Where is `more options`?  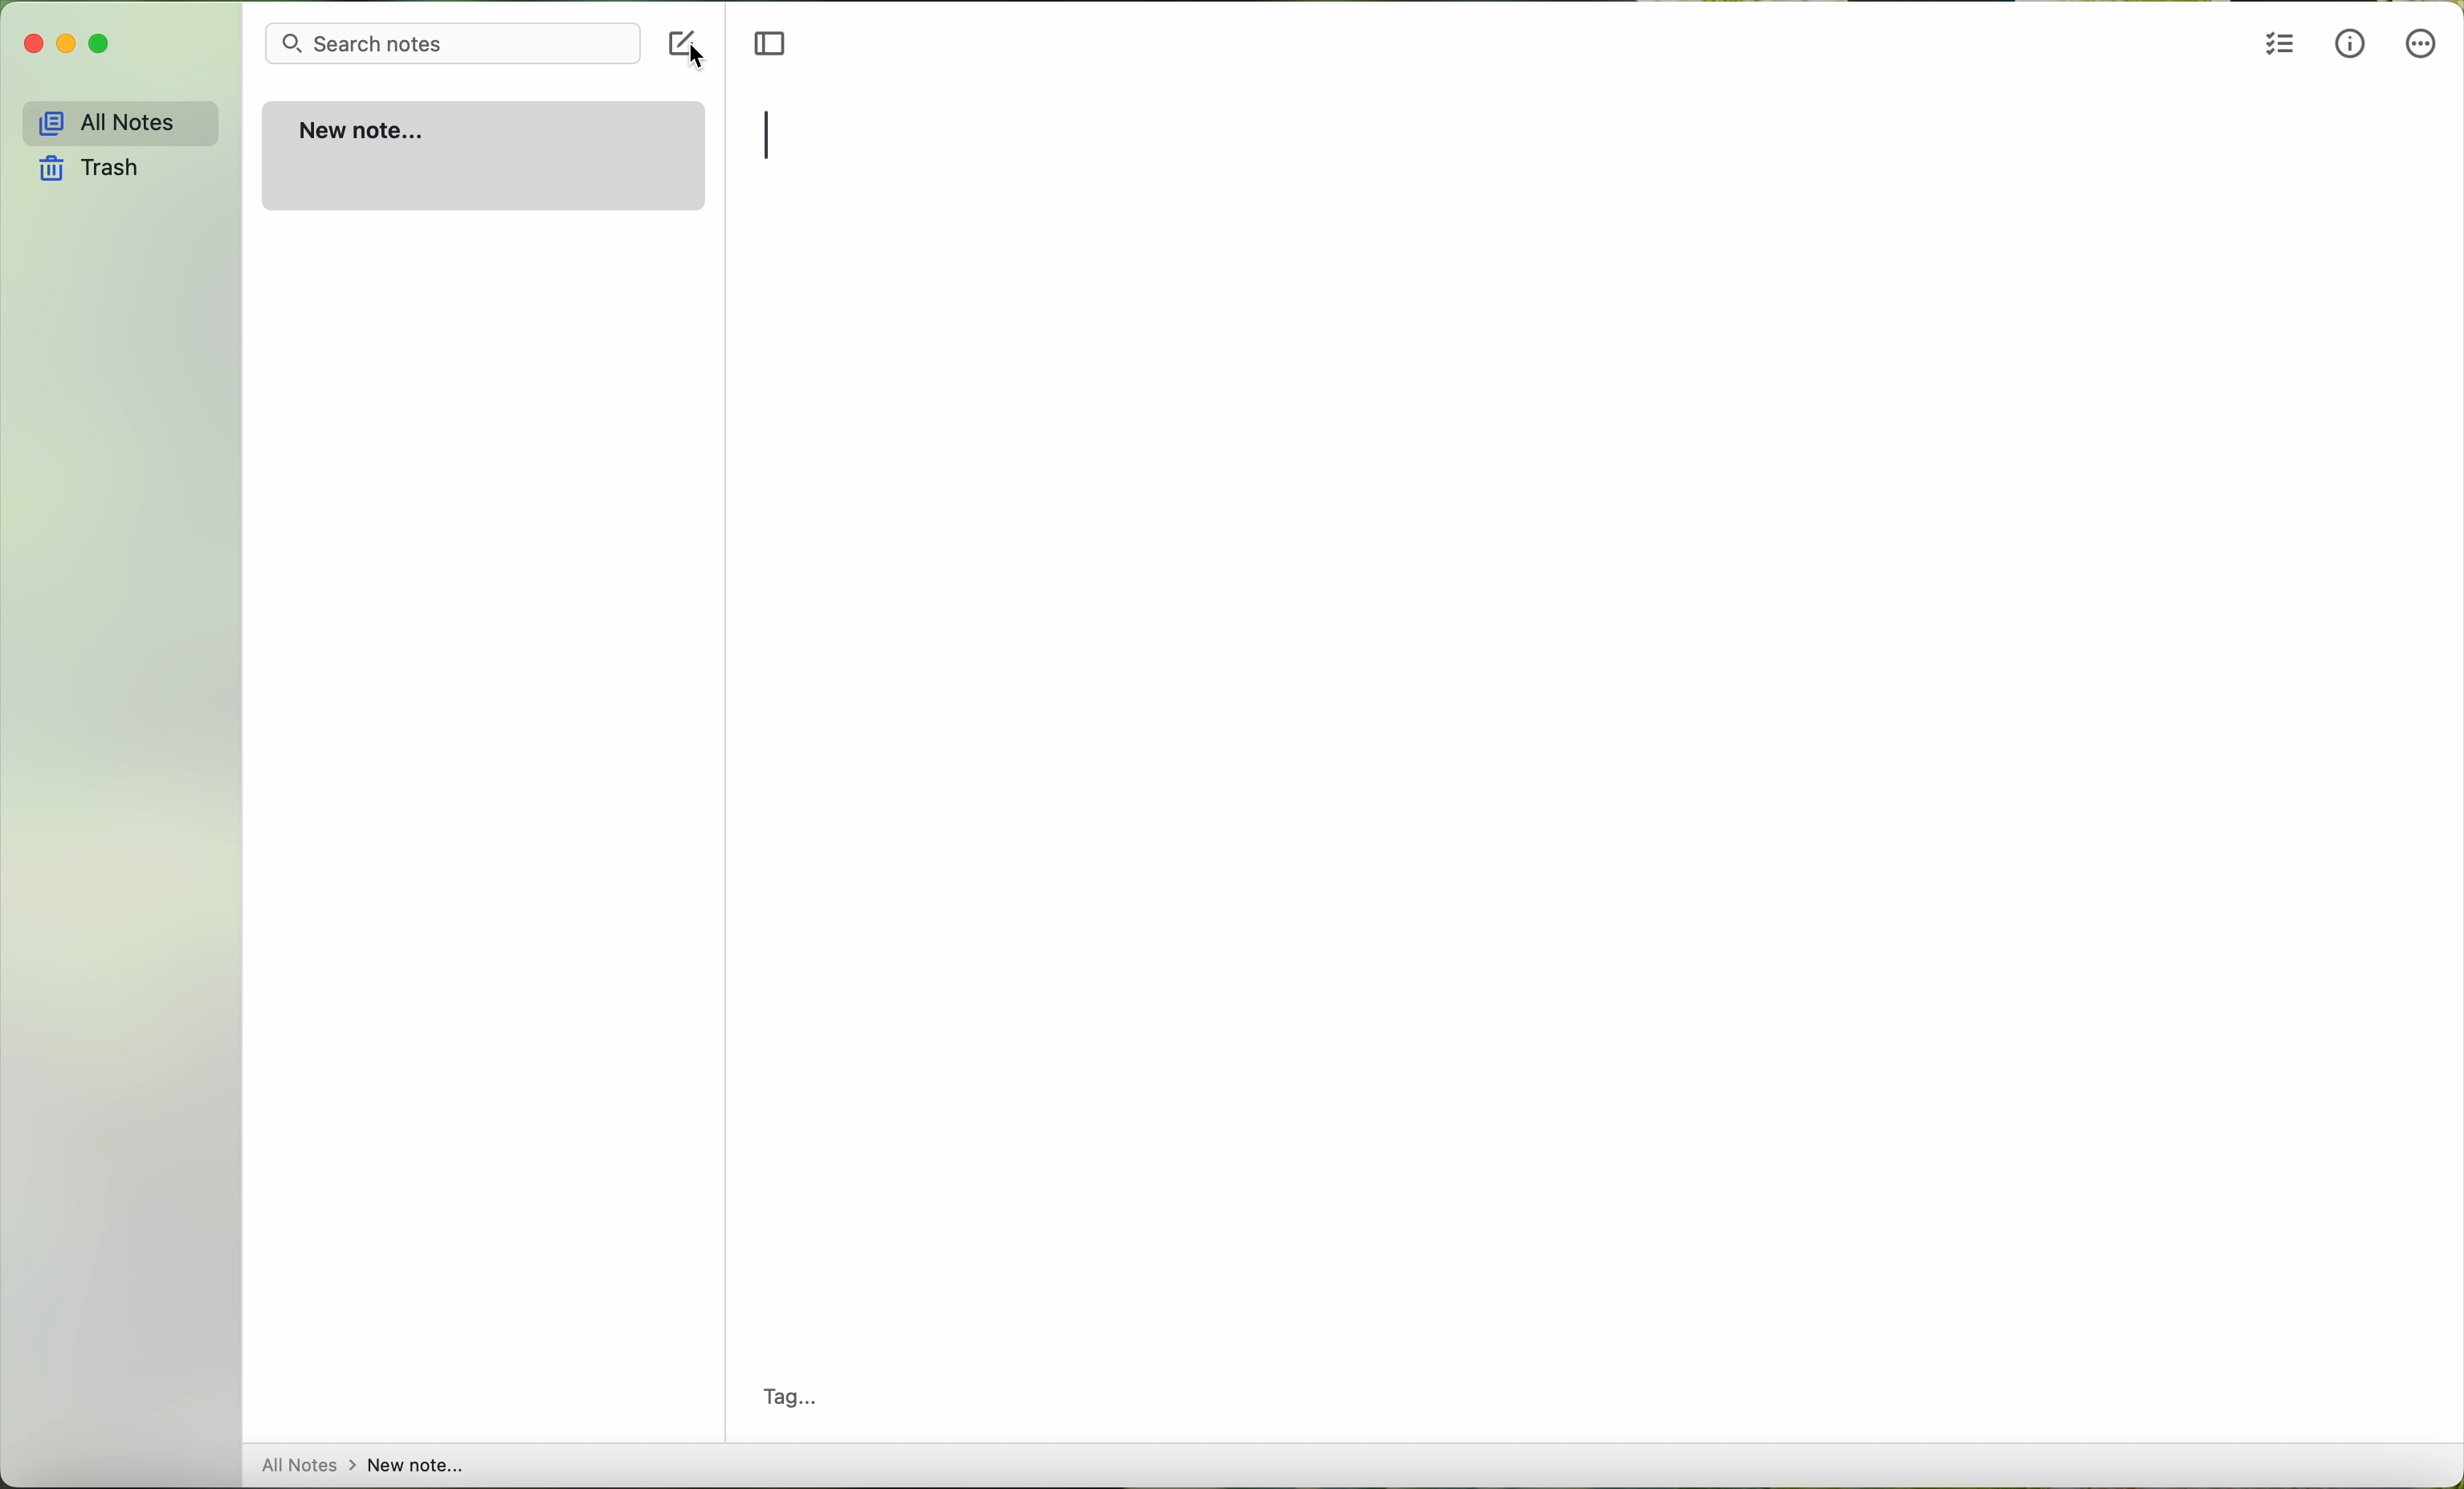
more options is located at coordinates (2424, 48).